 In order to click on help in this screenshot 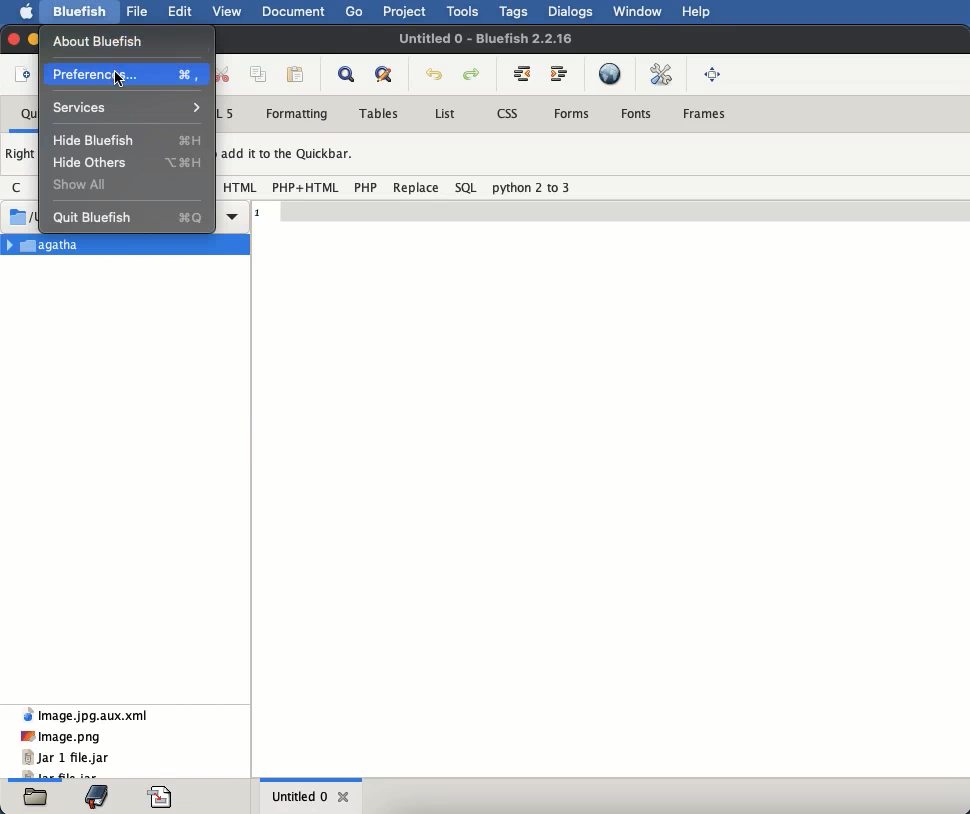, I will do `click(696, 12)`.